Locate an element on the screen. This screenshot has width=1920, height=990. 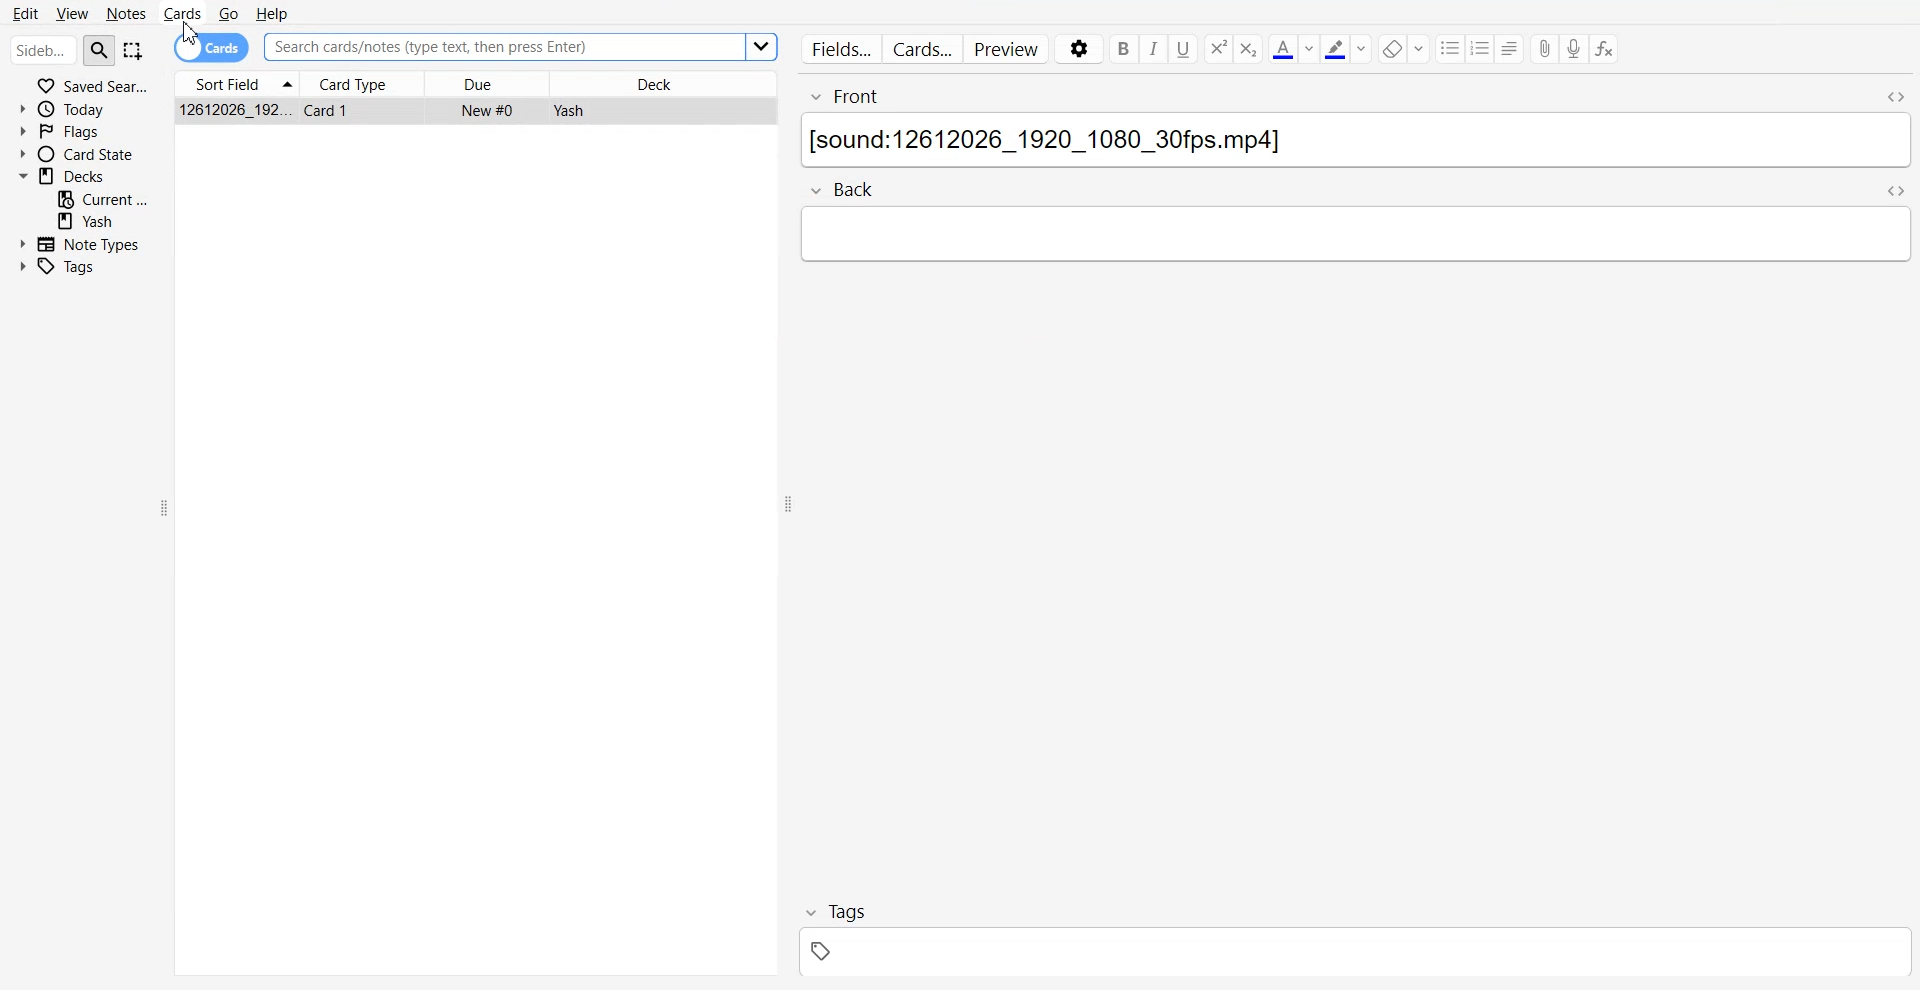
Text Color is located at coordinates (1292, 48).